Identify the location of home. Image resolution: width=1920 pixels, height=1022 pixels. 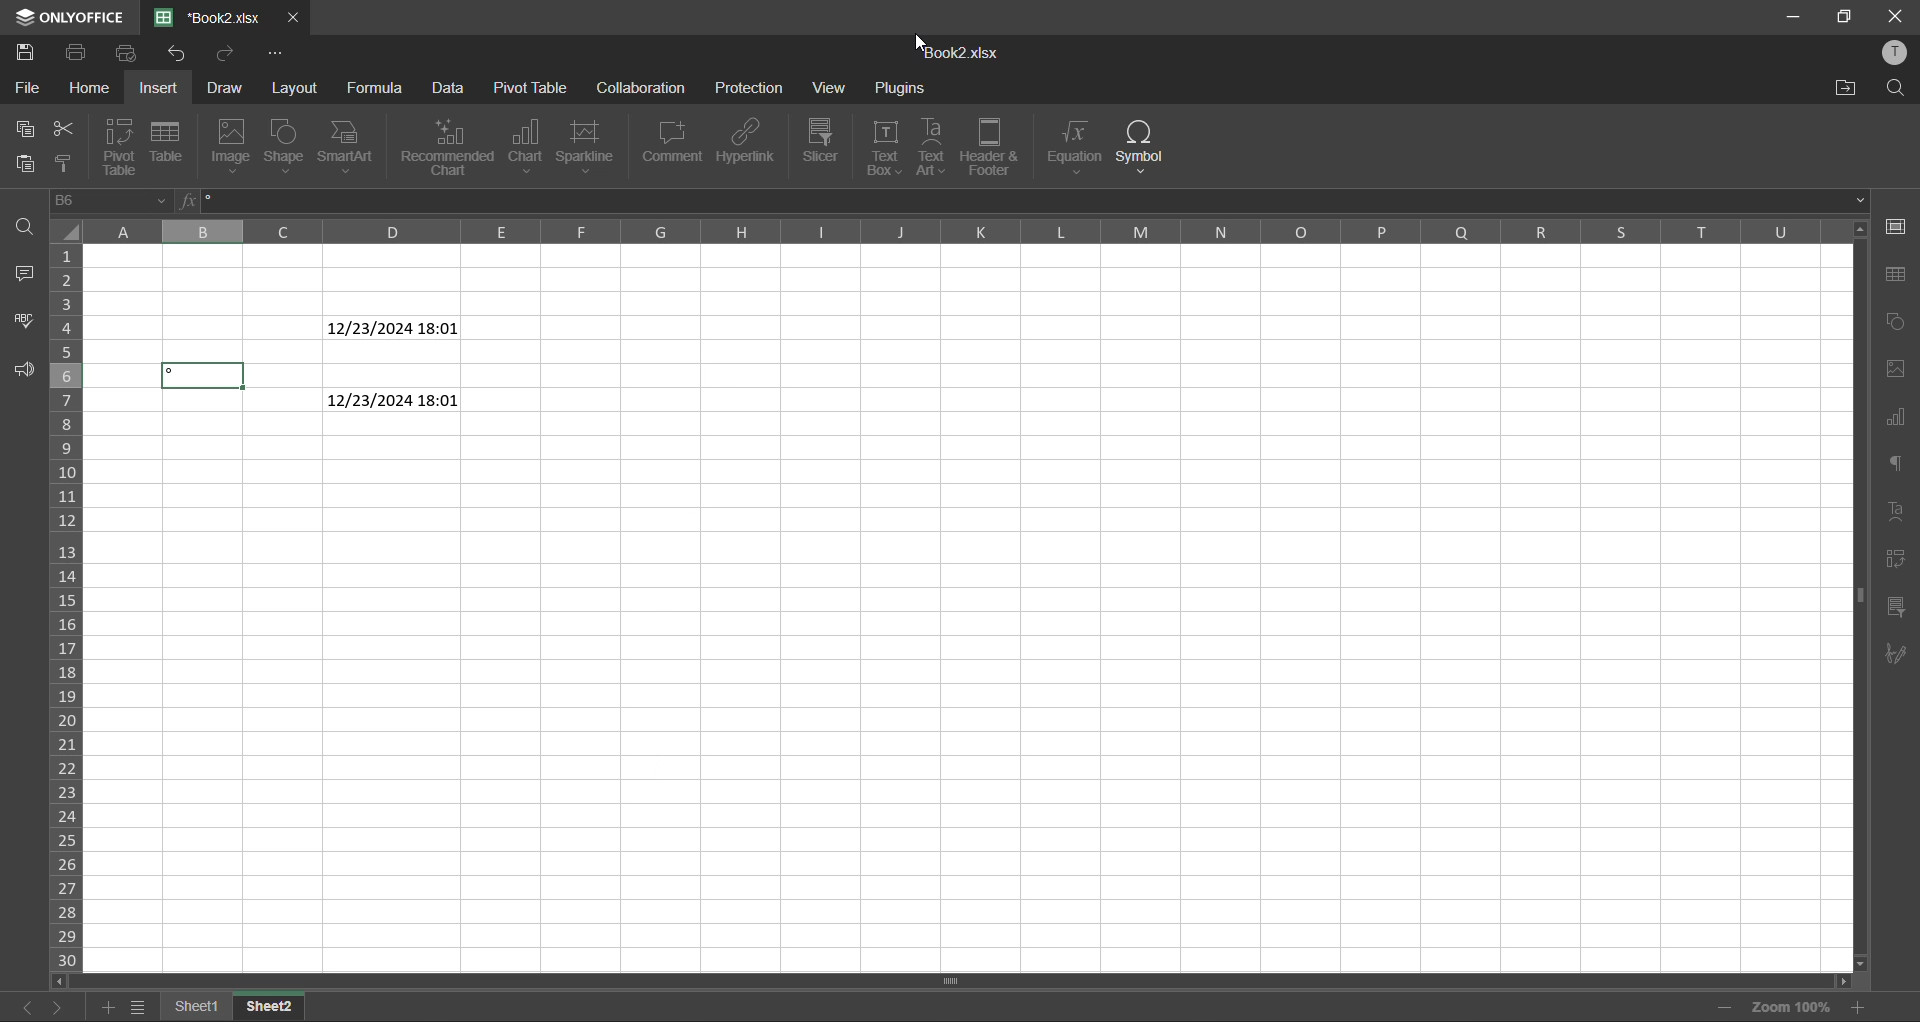
(95, 89).